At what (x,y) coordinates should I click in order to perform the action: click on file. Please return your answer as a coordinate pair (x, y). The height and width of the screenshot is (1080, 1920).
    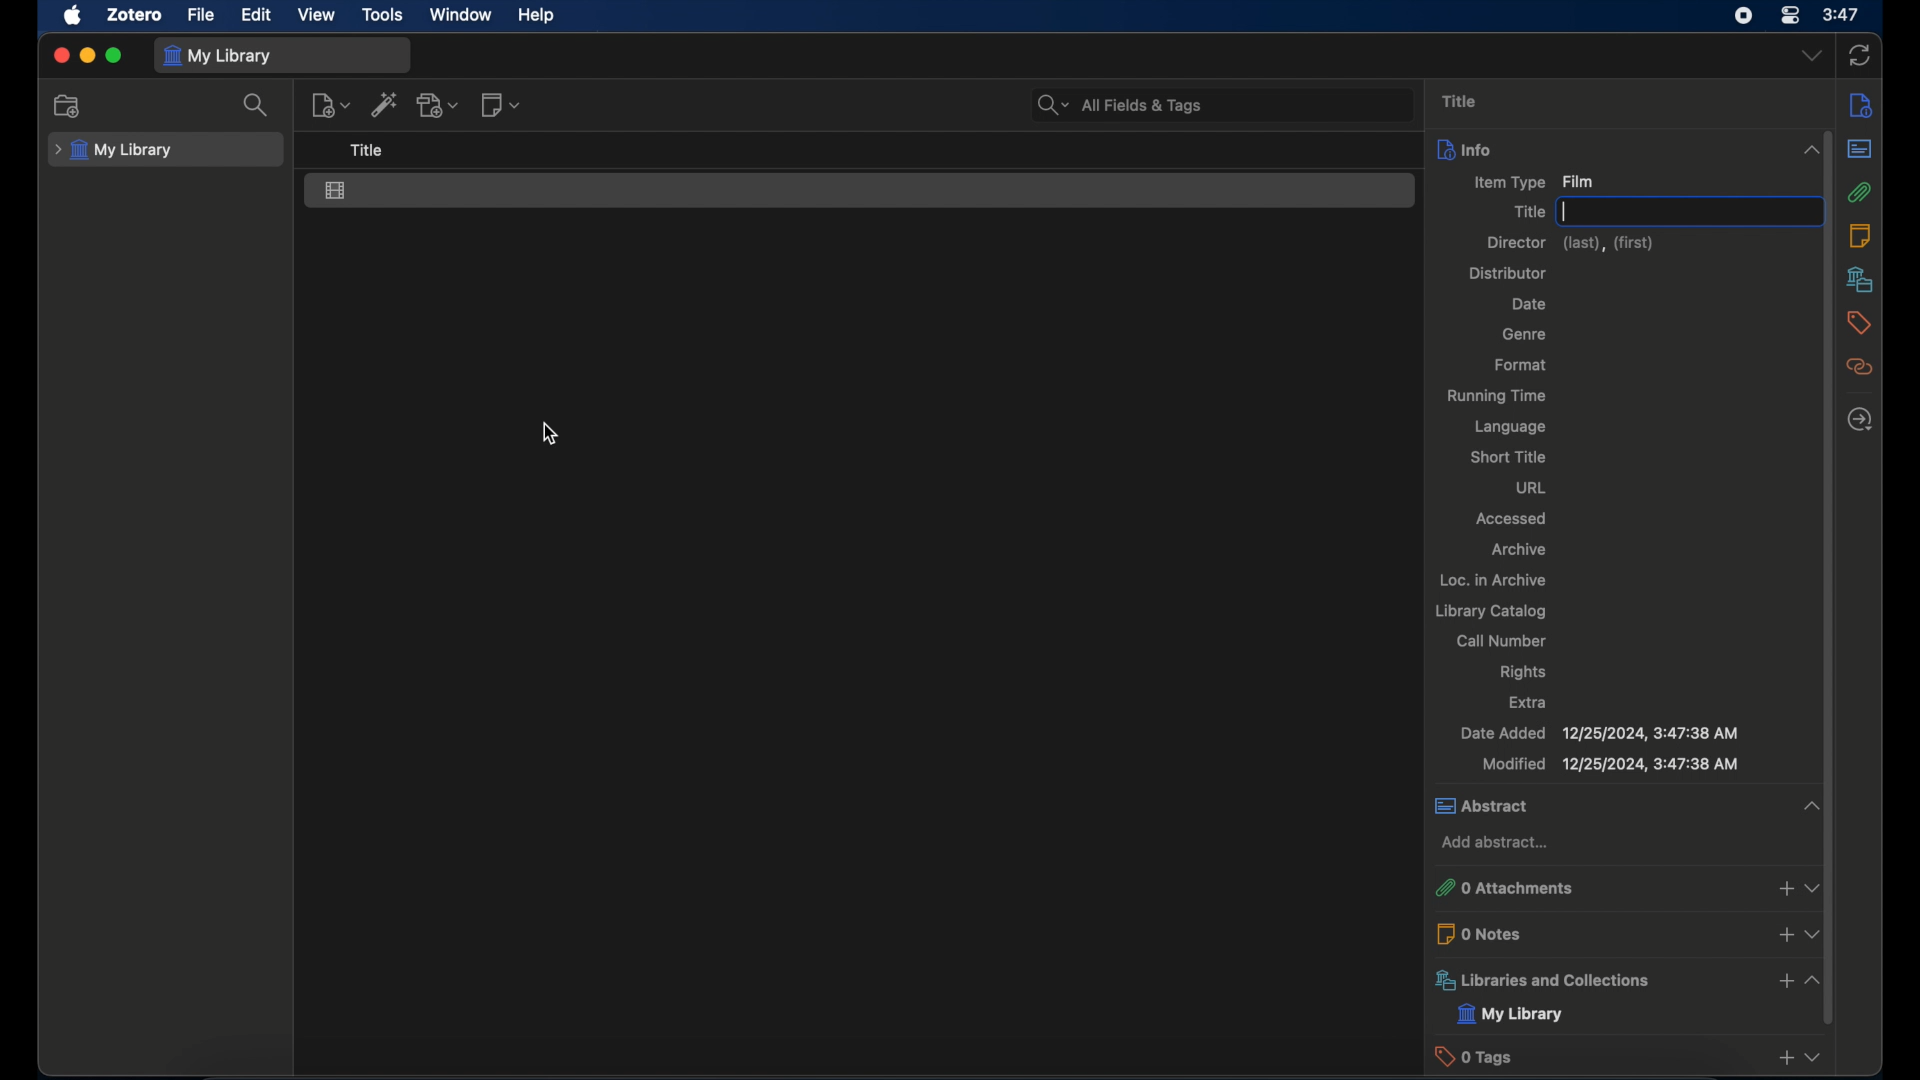
    Looking at the image, I should click on (200, 15).